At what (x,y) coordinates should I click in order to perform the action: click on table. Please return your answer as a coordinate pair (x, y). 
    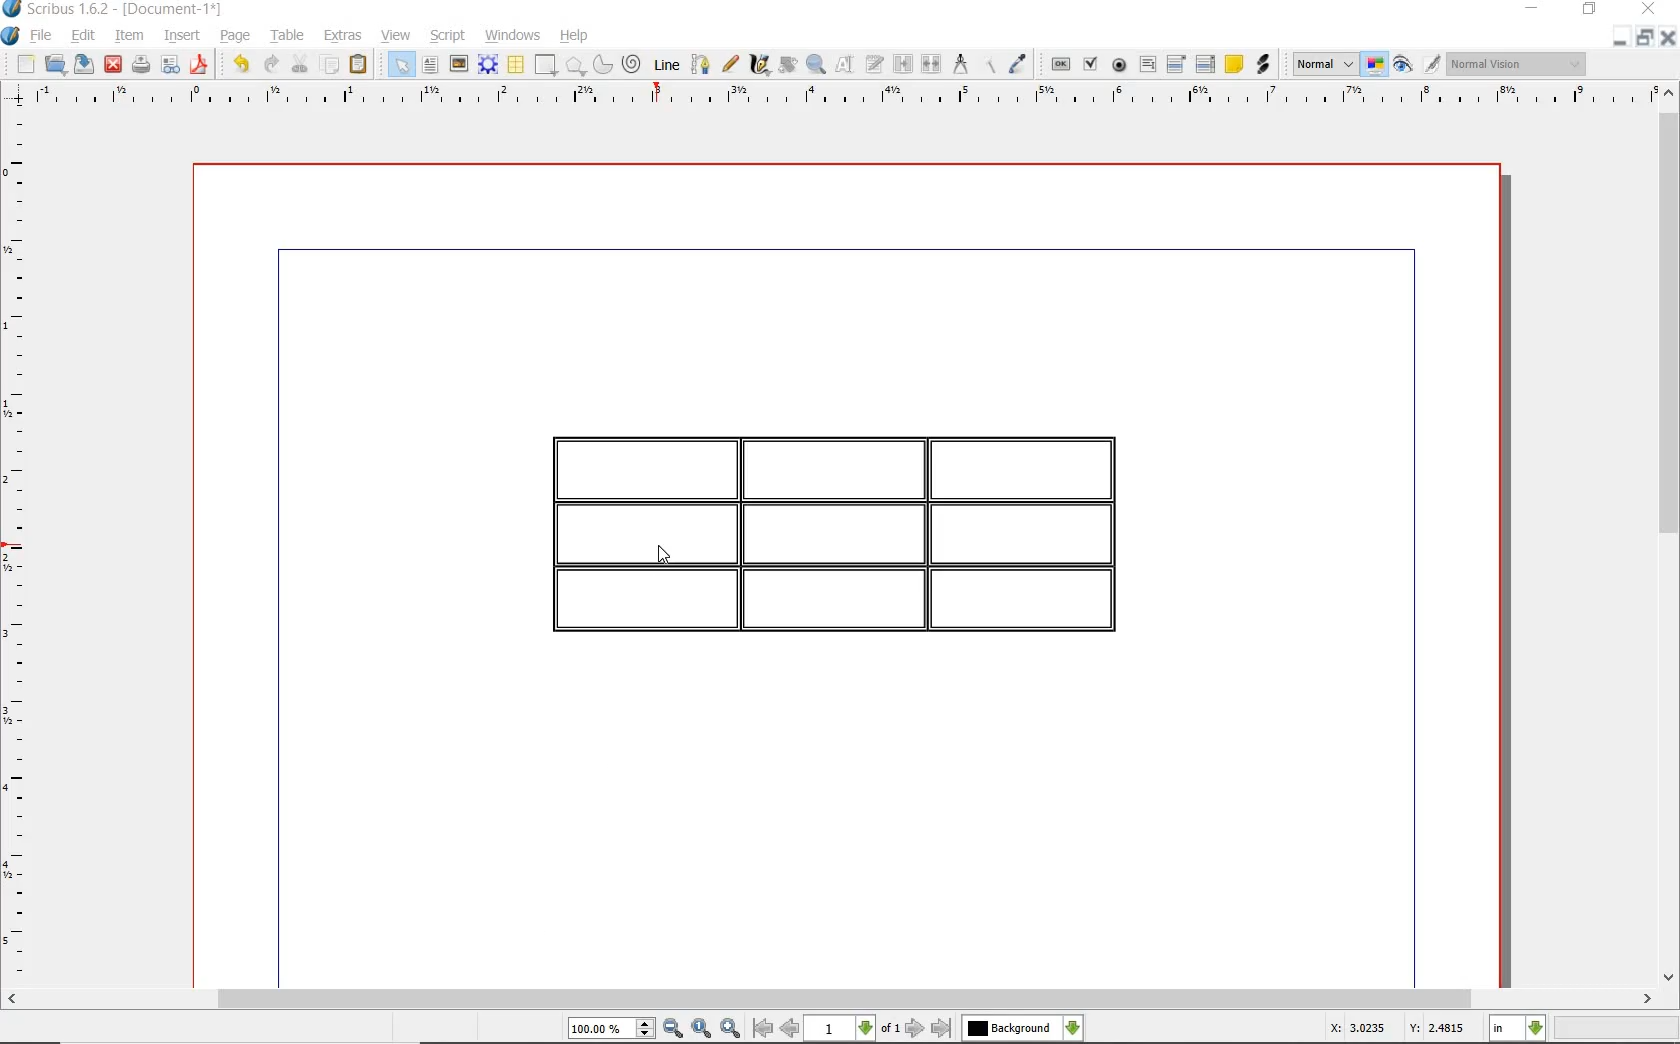
    Looking at the image, I should click on (287, 36).